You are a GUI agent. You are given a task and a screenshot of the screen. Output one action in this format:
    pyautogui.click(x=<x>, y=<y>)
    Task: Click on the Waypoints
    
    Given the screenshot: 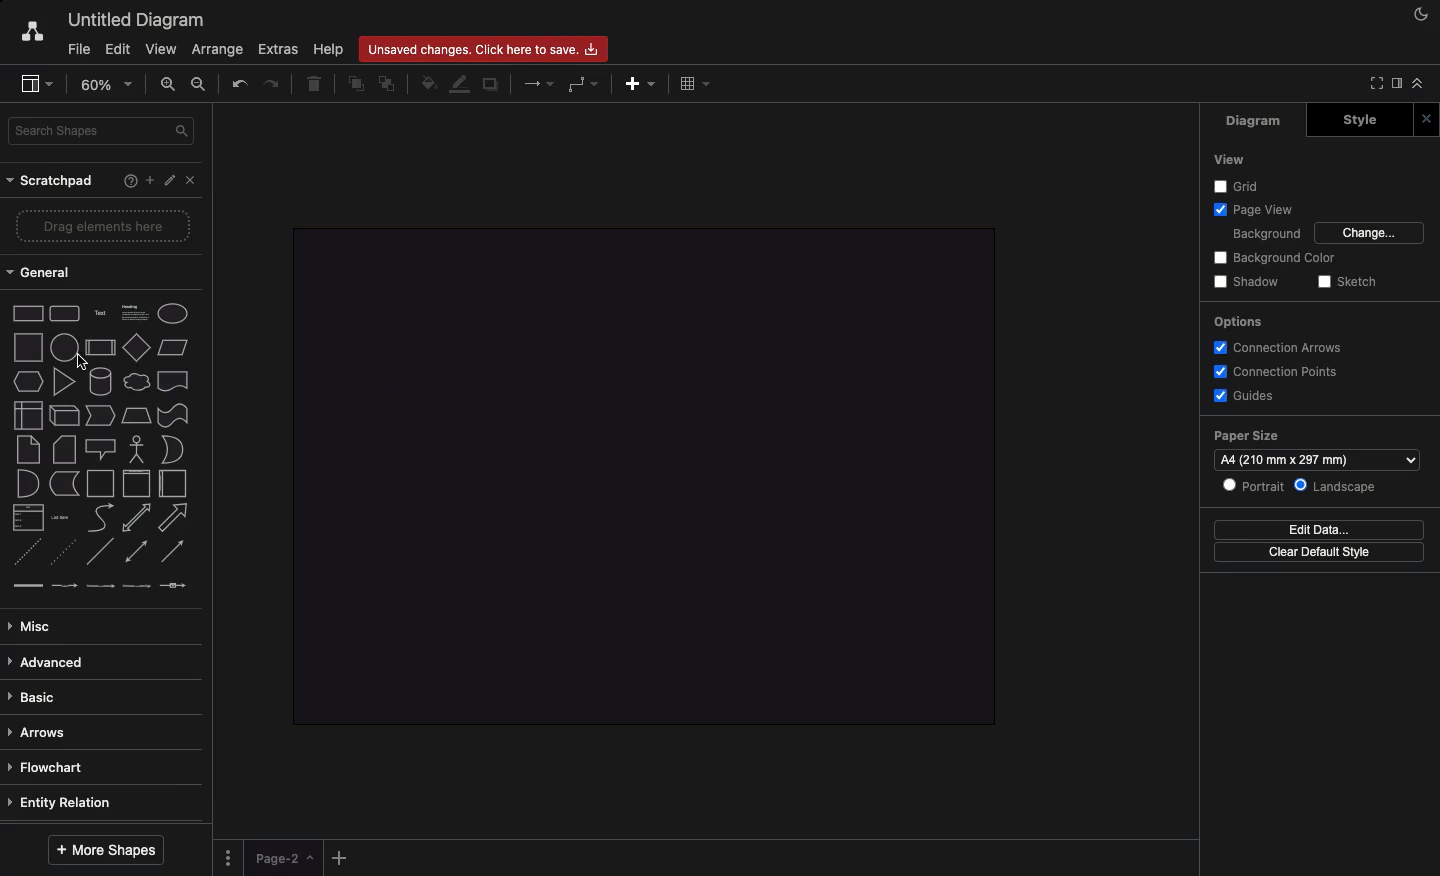 What is the action you would take?
    pyautogui.click(x=584, y=85)
    